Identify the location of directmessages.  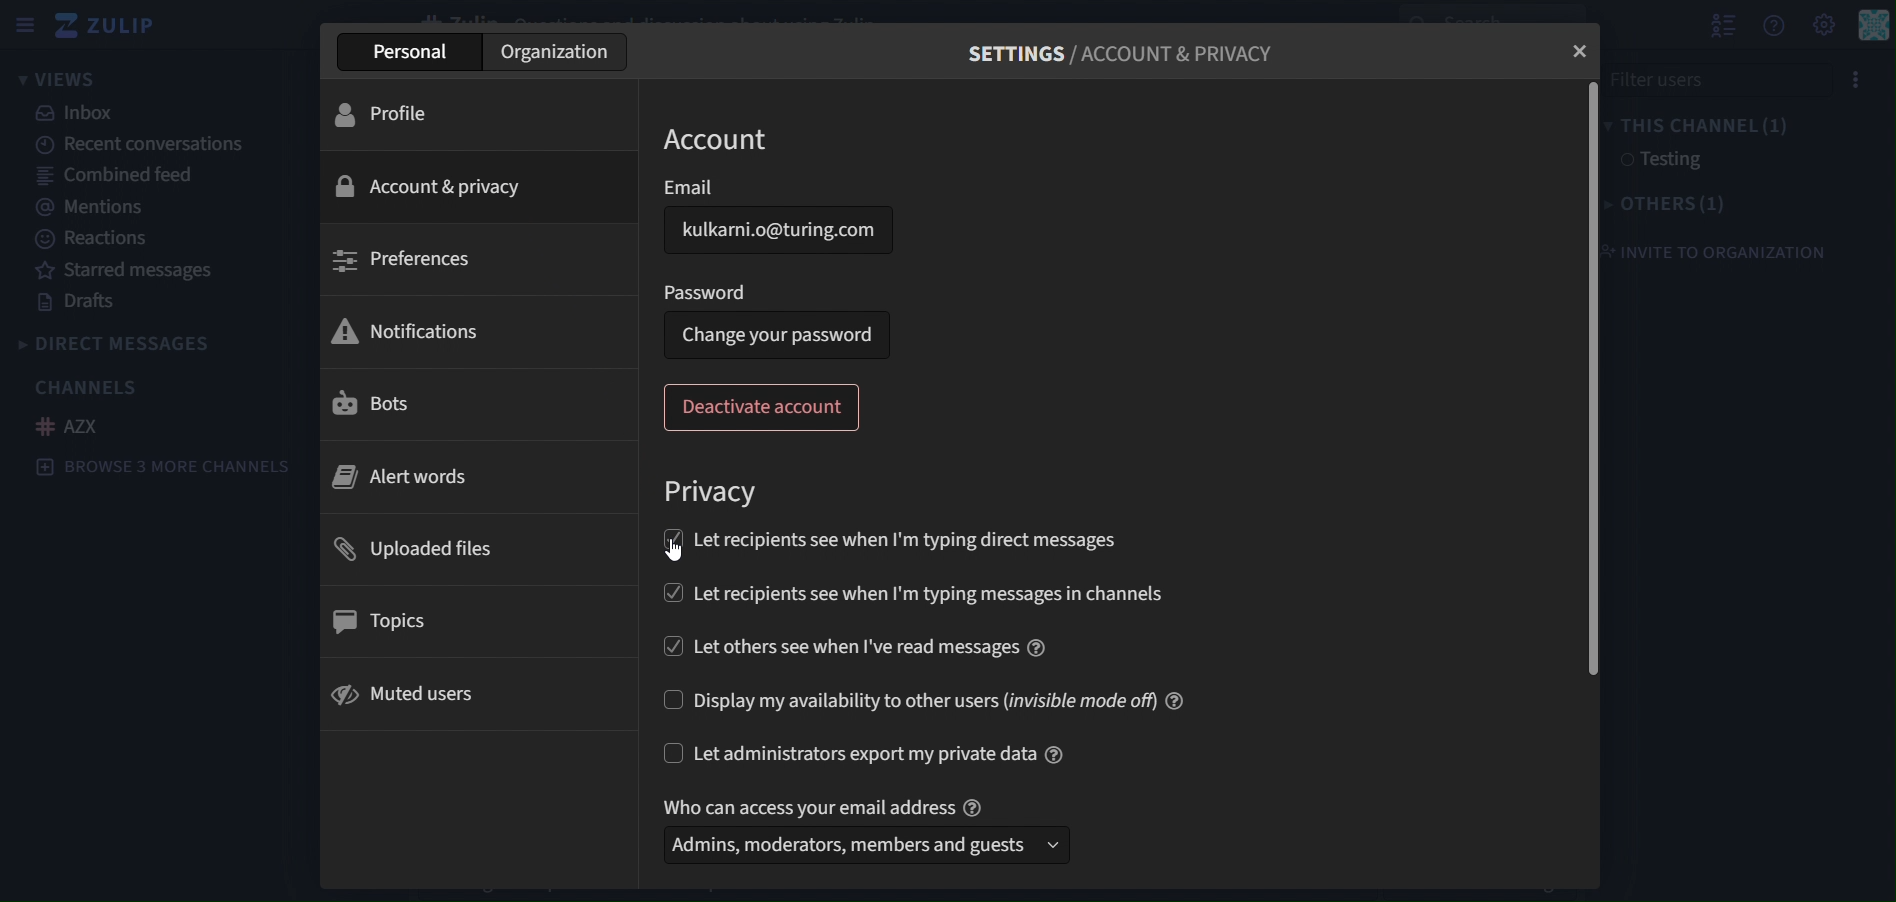
(153, 343).